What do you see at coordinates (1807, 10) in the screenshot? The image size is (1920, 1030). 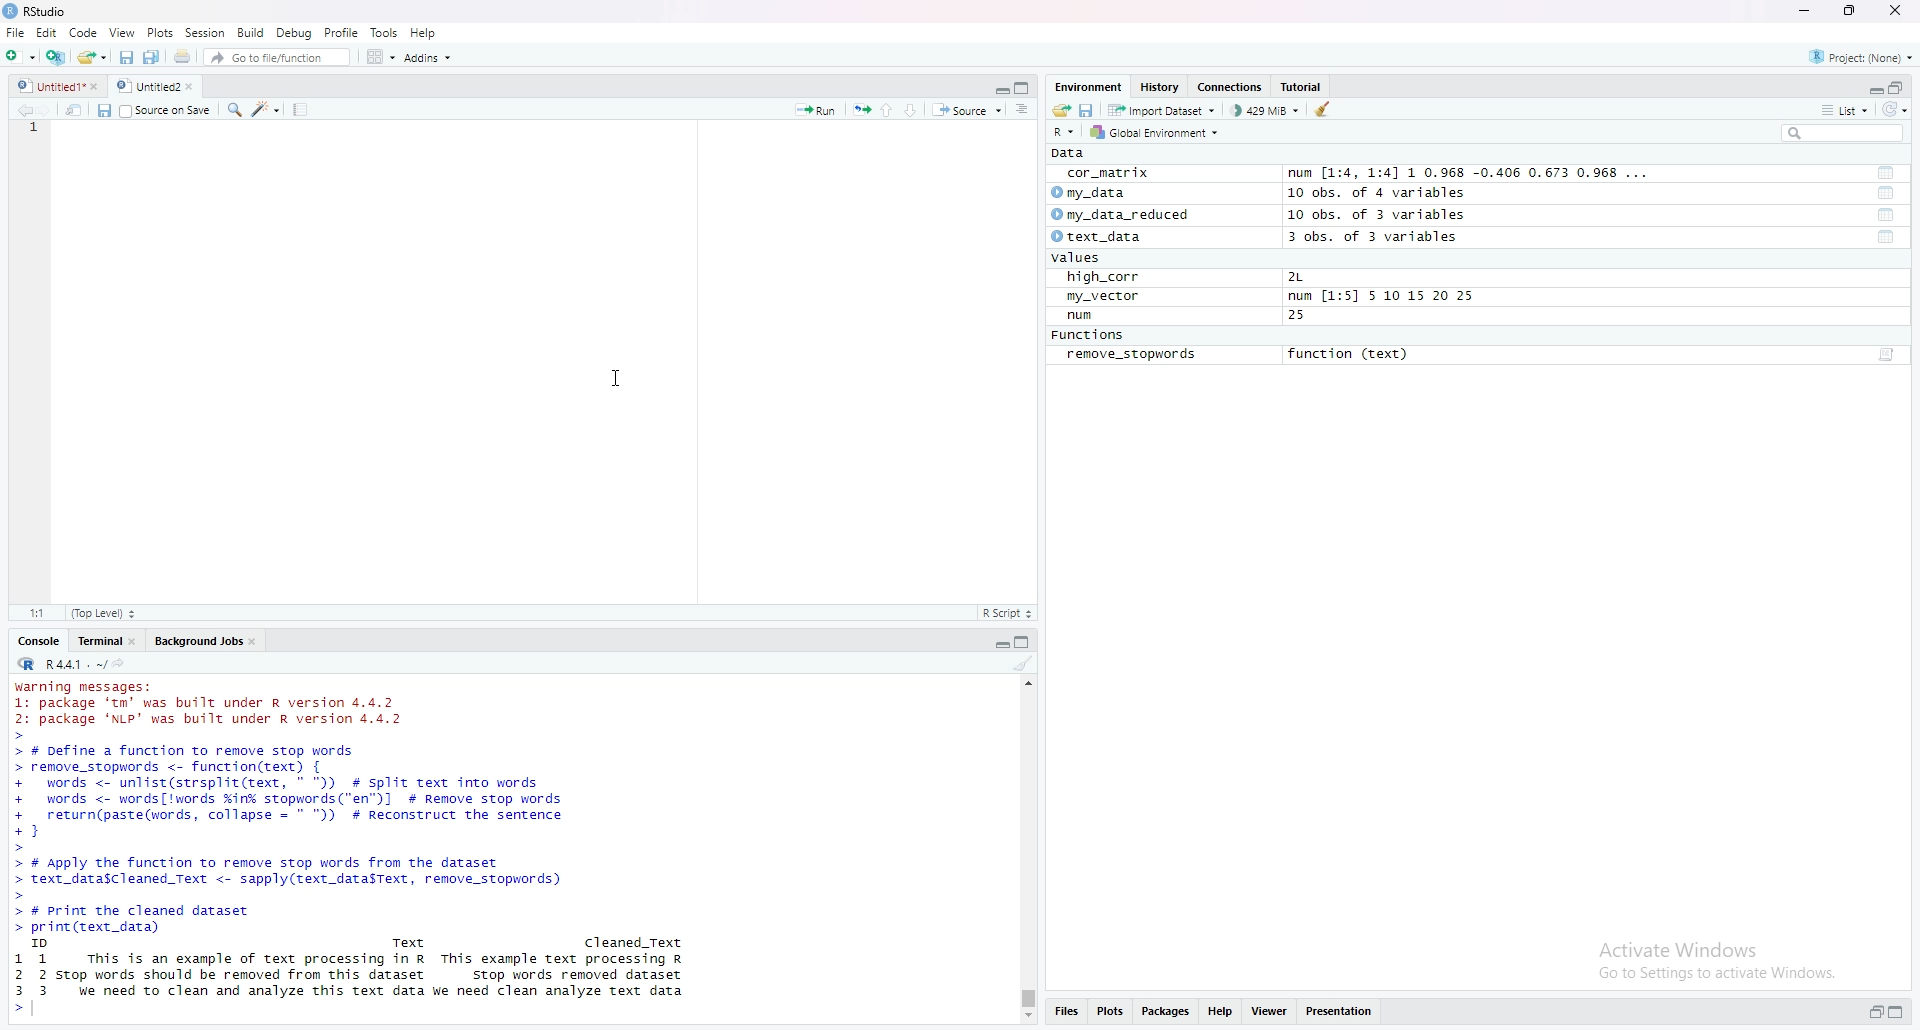 I see `minimize` at bounding box center [1807, 10].